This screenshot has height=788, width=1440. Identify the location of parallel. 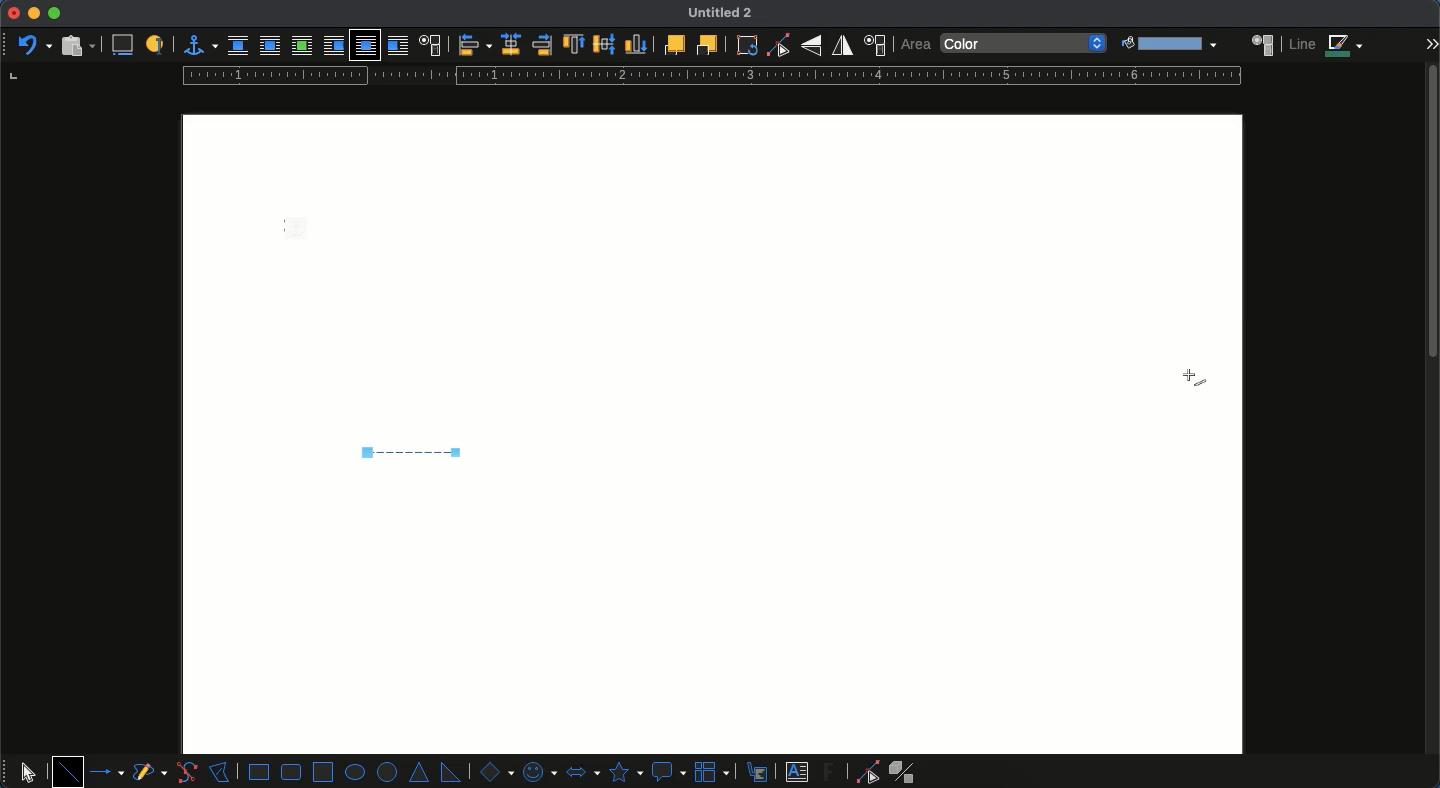
(270, 45).